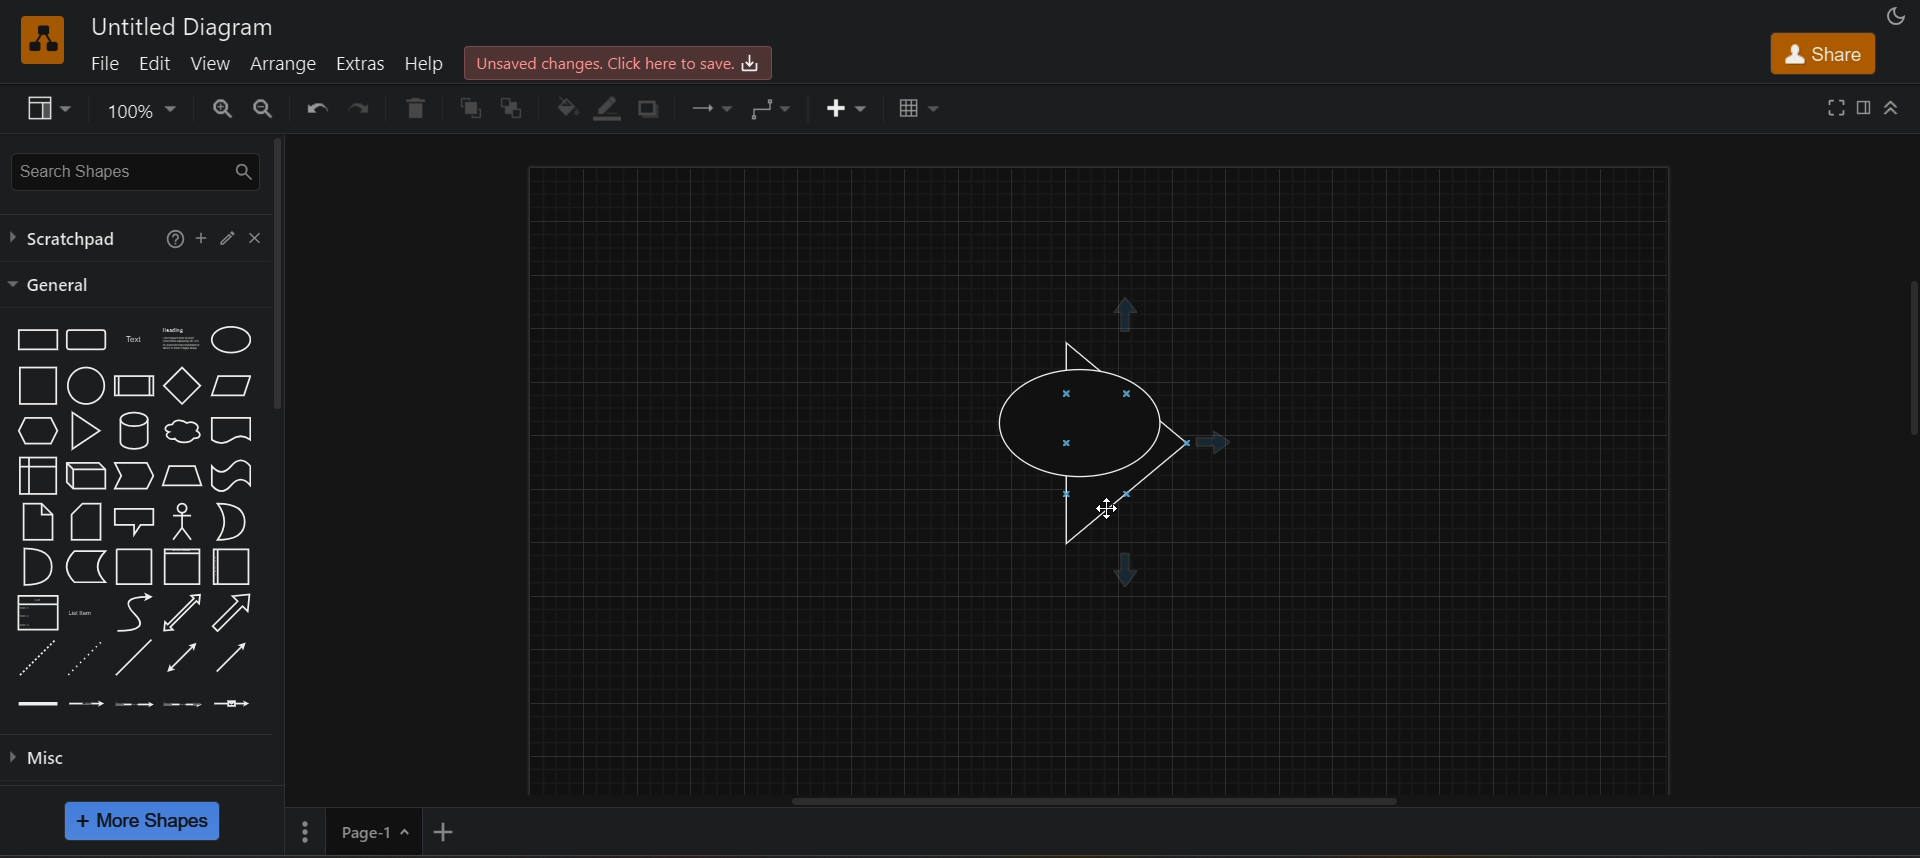  Describe the element at coordinates (232, 339) in the screenshot. I see `ellipse` at that location.